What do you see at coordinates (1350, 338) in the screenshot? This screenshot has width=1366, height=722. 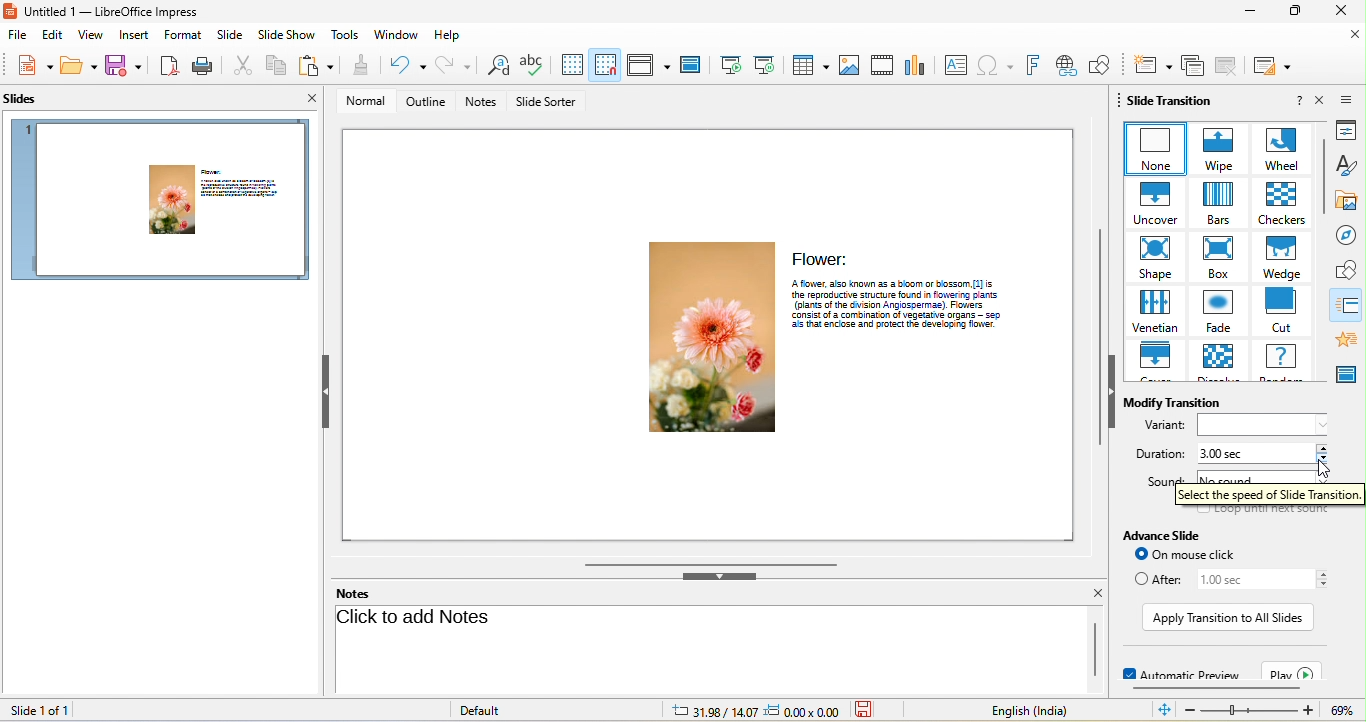 I see `animation` at bounding box center [1350, 338].